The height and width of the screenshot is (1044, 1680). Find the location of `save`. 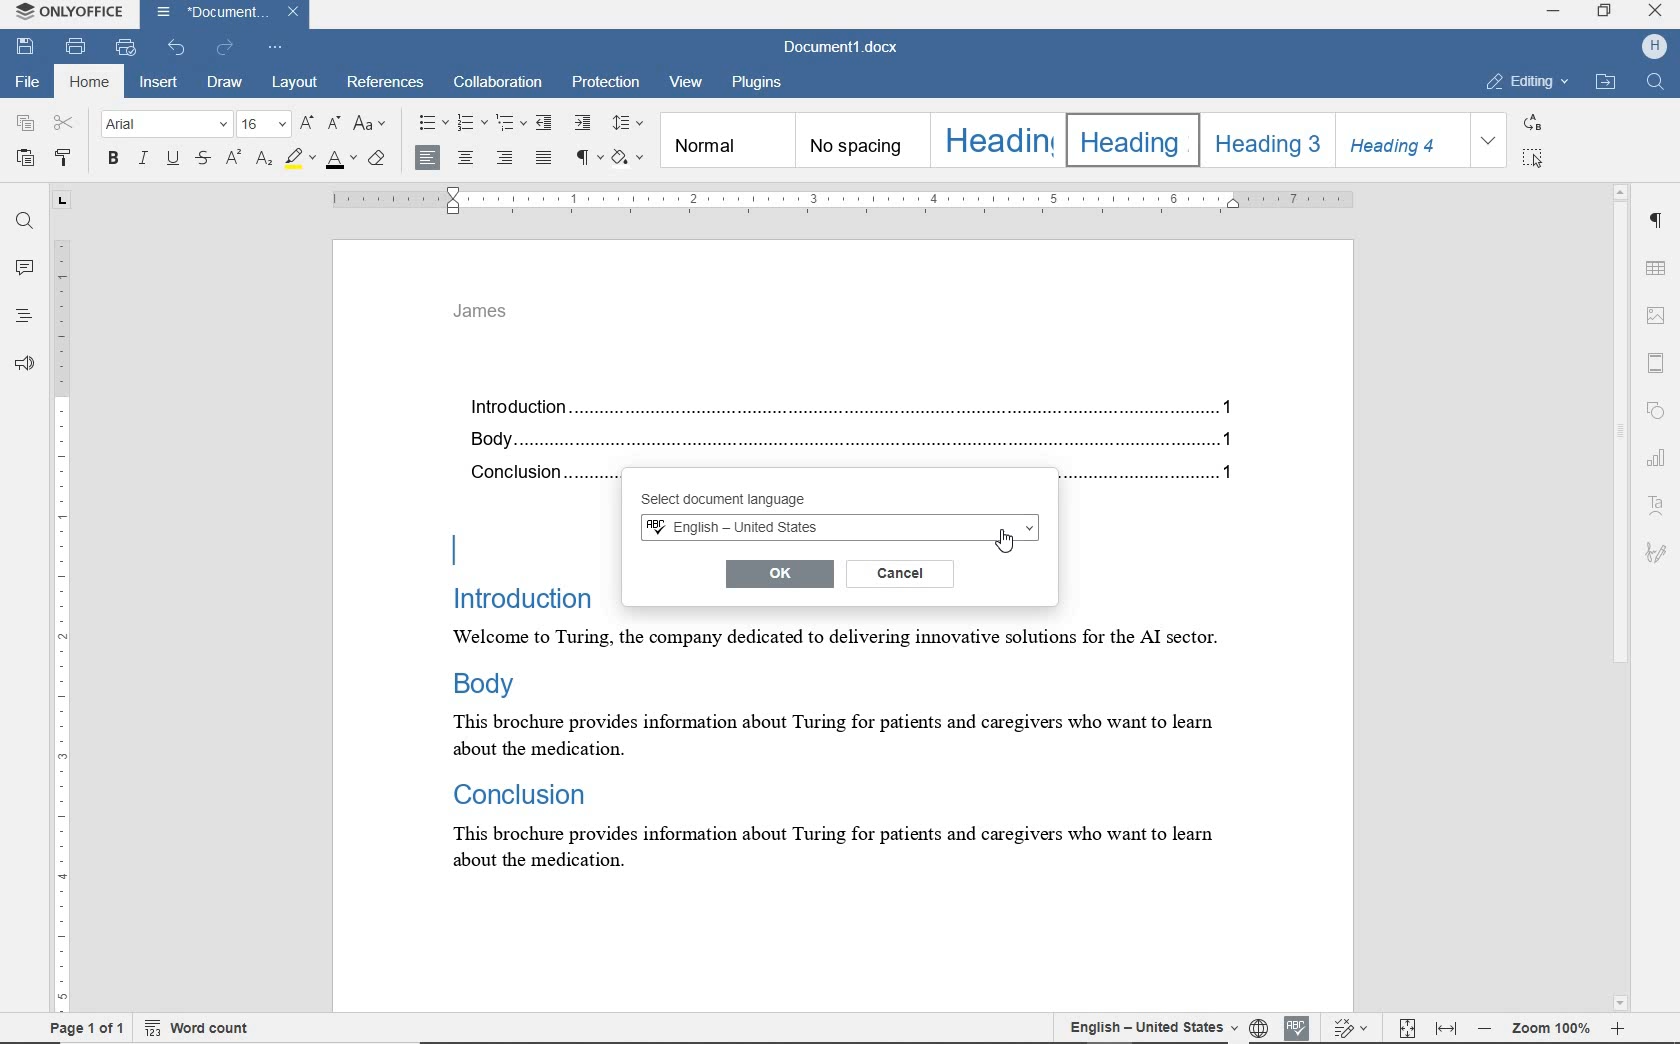

save is located at coordinates (24, 47).